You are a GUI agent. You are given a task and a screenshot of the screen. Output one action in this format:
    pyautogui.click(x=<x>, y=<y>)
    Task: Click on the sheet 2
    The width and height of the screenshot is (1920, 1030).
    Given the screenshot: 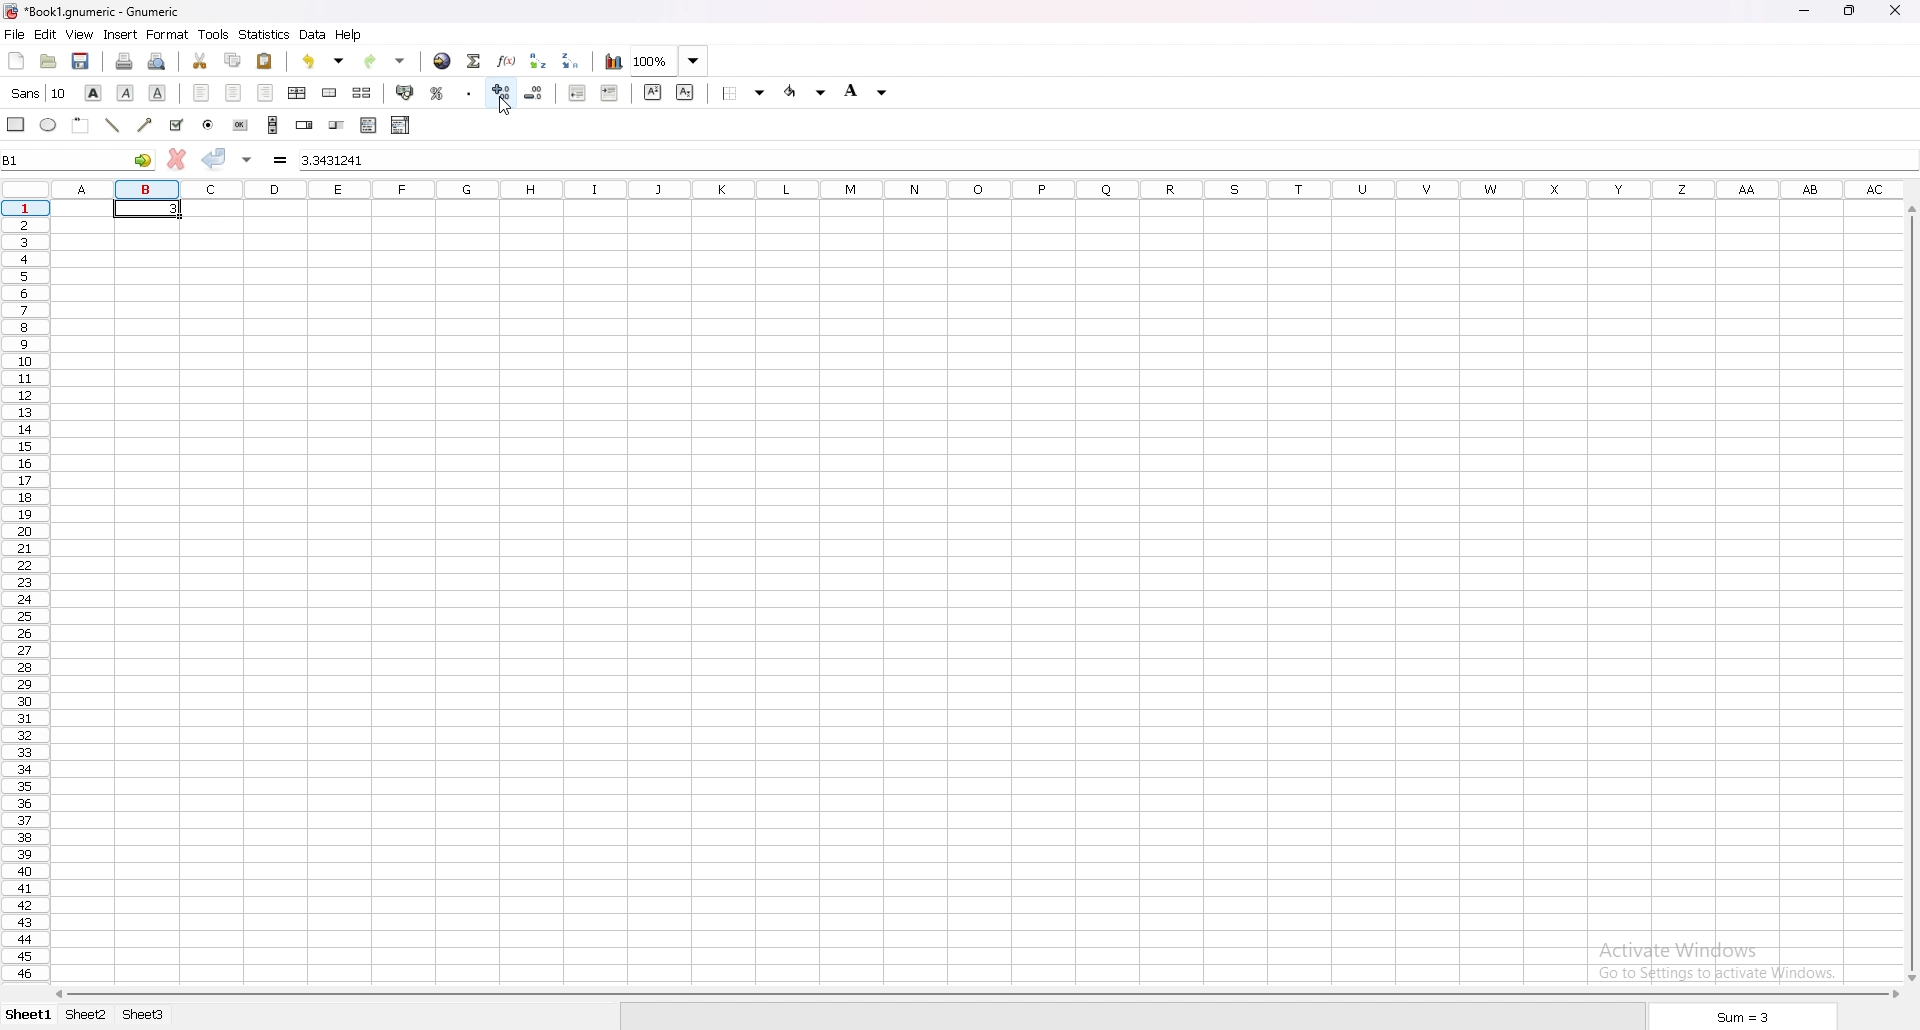 What is the action you would take?
    pyautogui.click(x=89, y=1014)
    